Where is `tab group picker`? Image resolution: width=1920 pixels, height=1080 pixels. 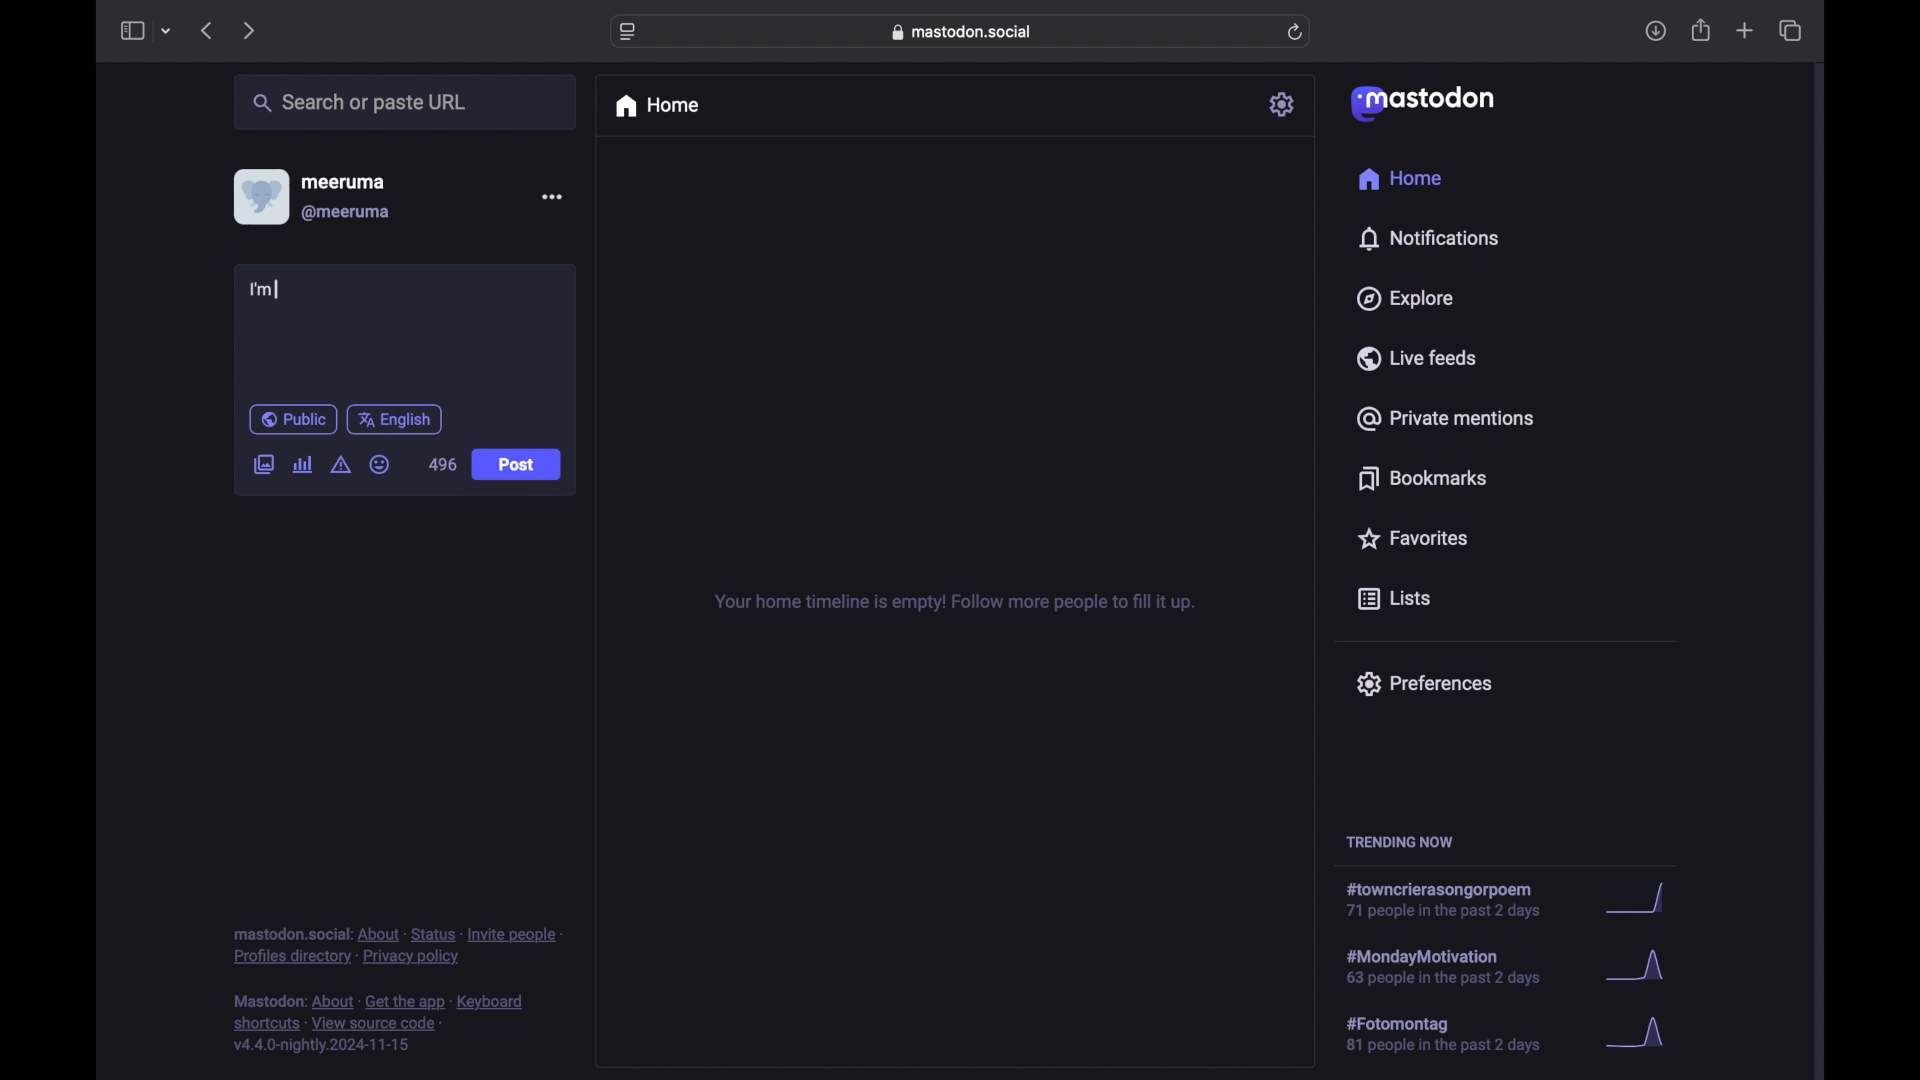
tab group picker is located at coordinates (167, 30).